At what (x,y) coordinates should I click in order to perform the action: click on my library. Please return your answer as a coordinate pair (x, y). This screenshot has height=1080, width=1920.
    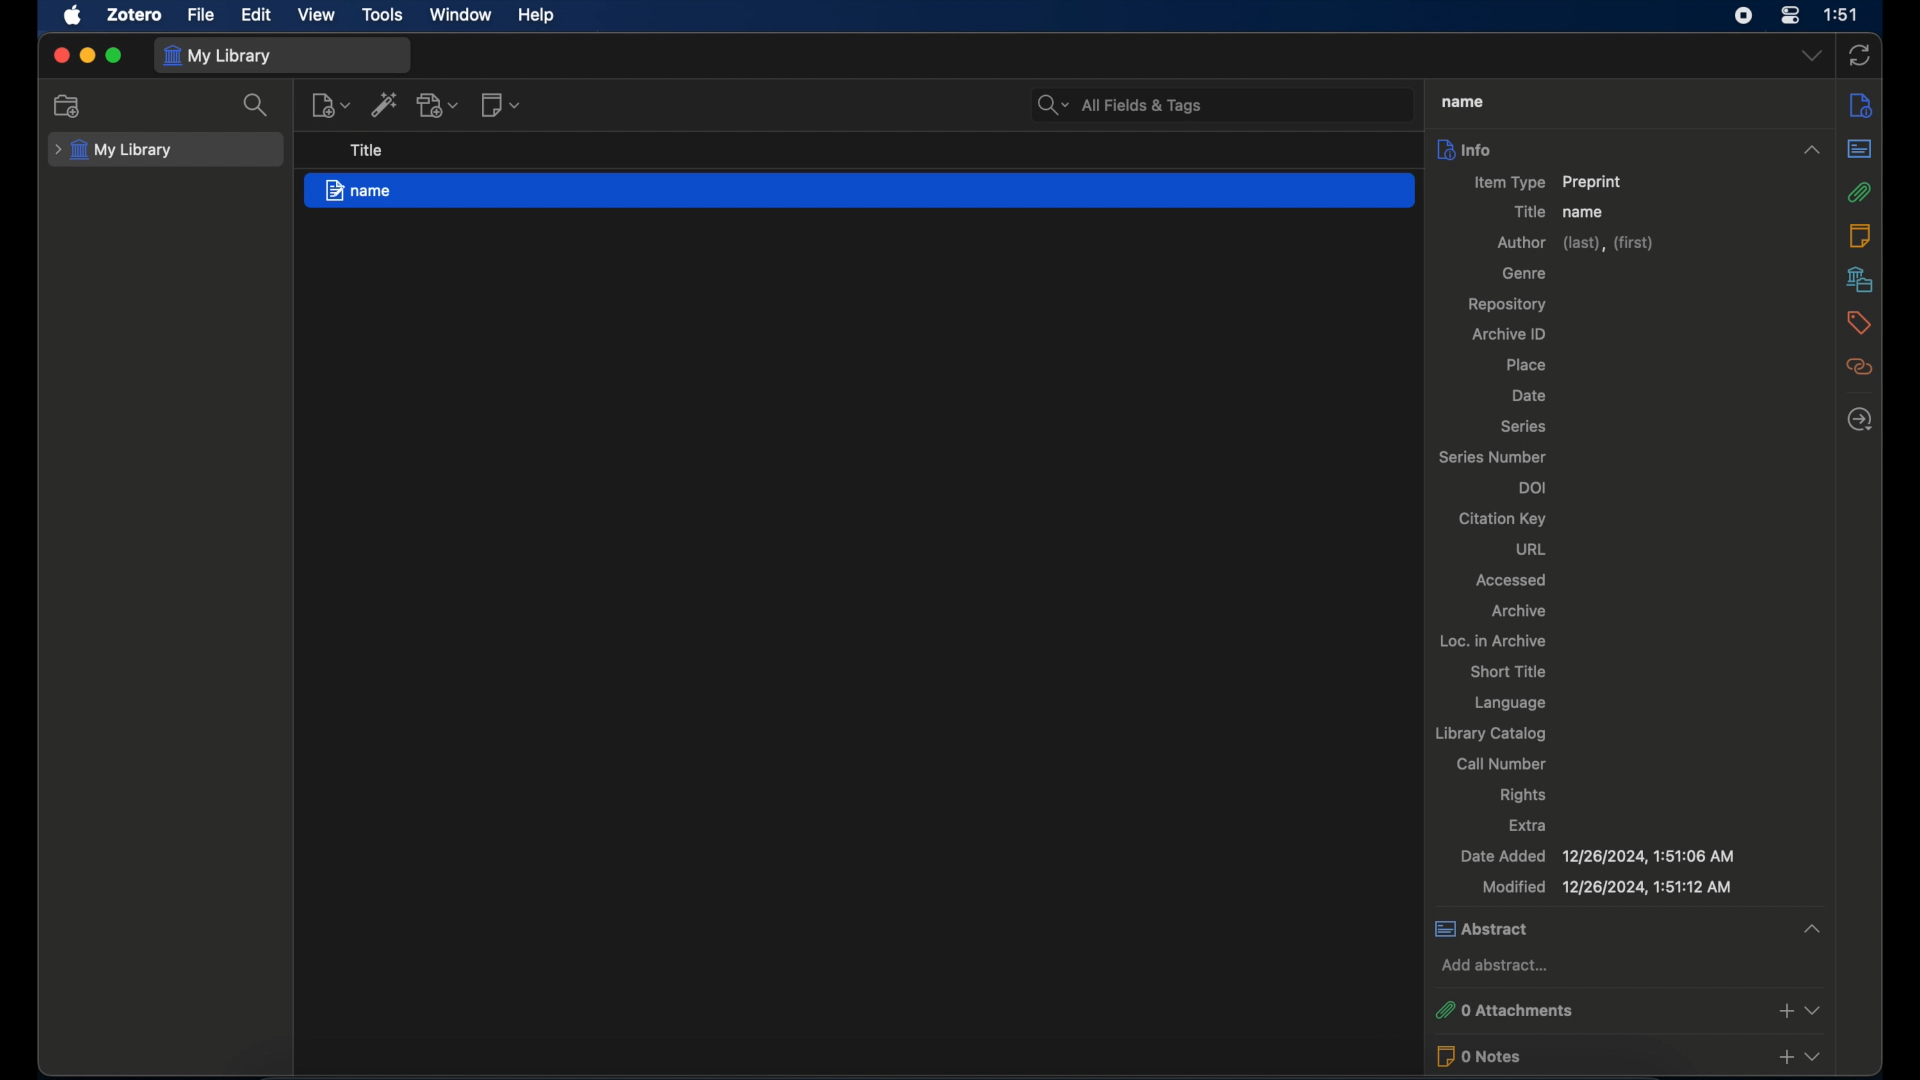
    Looking at the image, I should click on (116, 151).